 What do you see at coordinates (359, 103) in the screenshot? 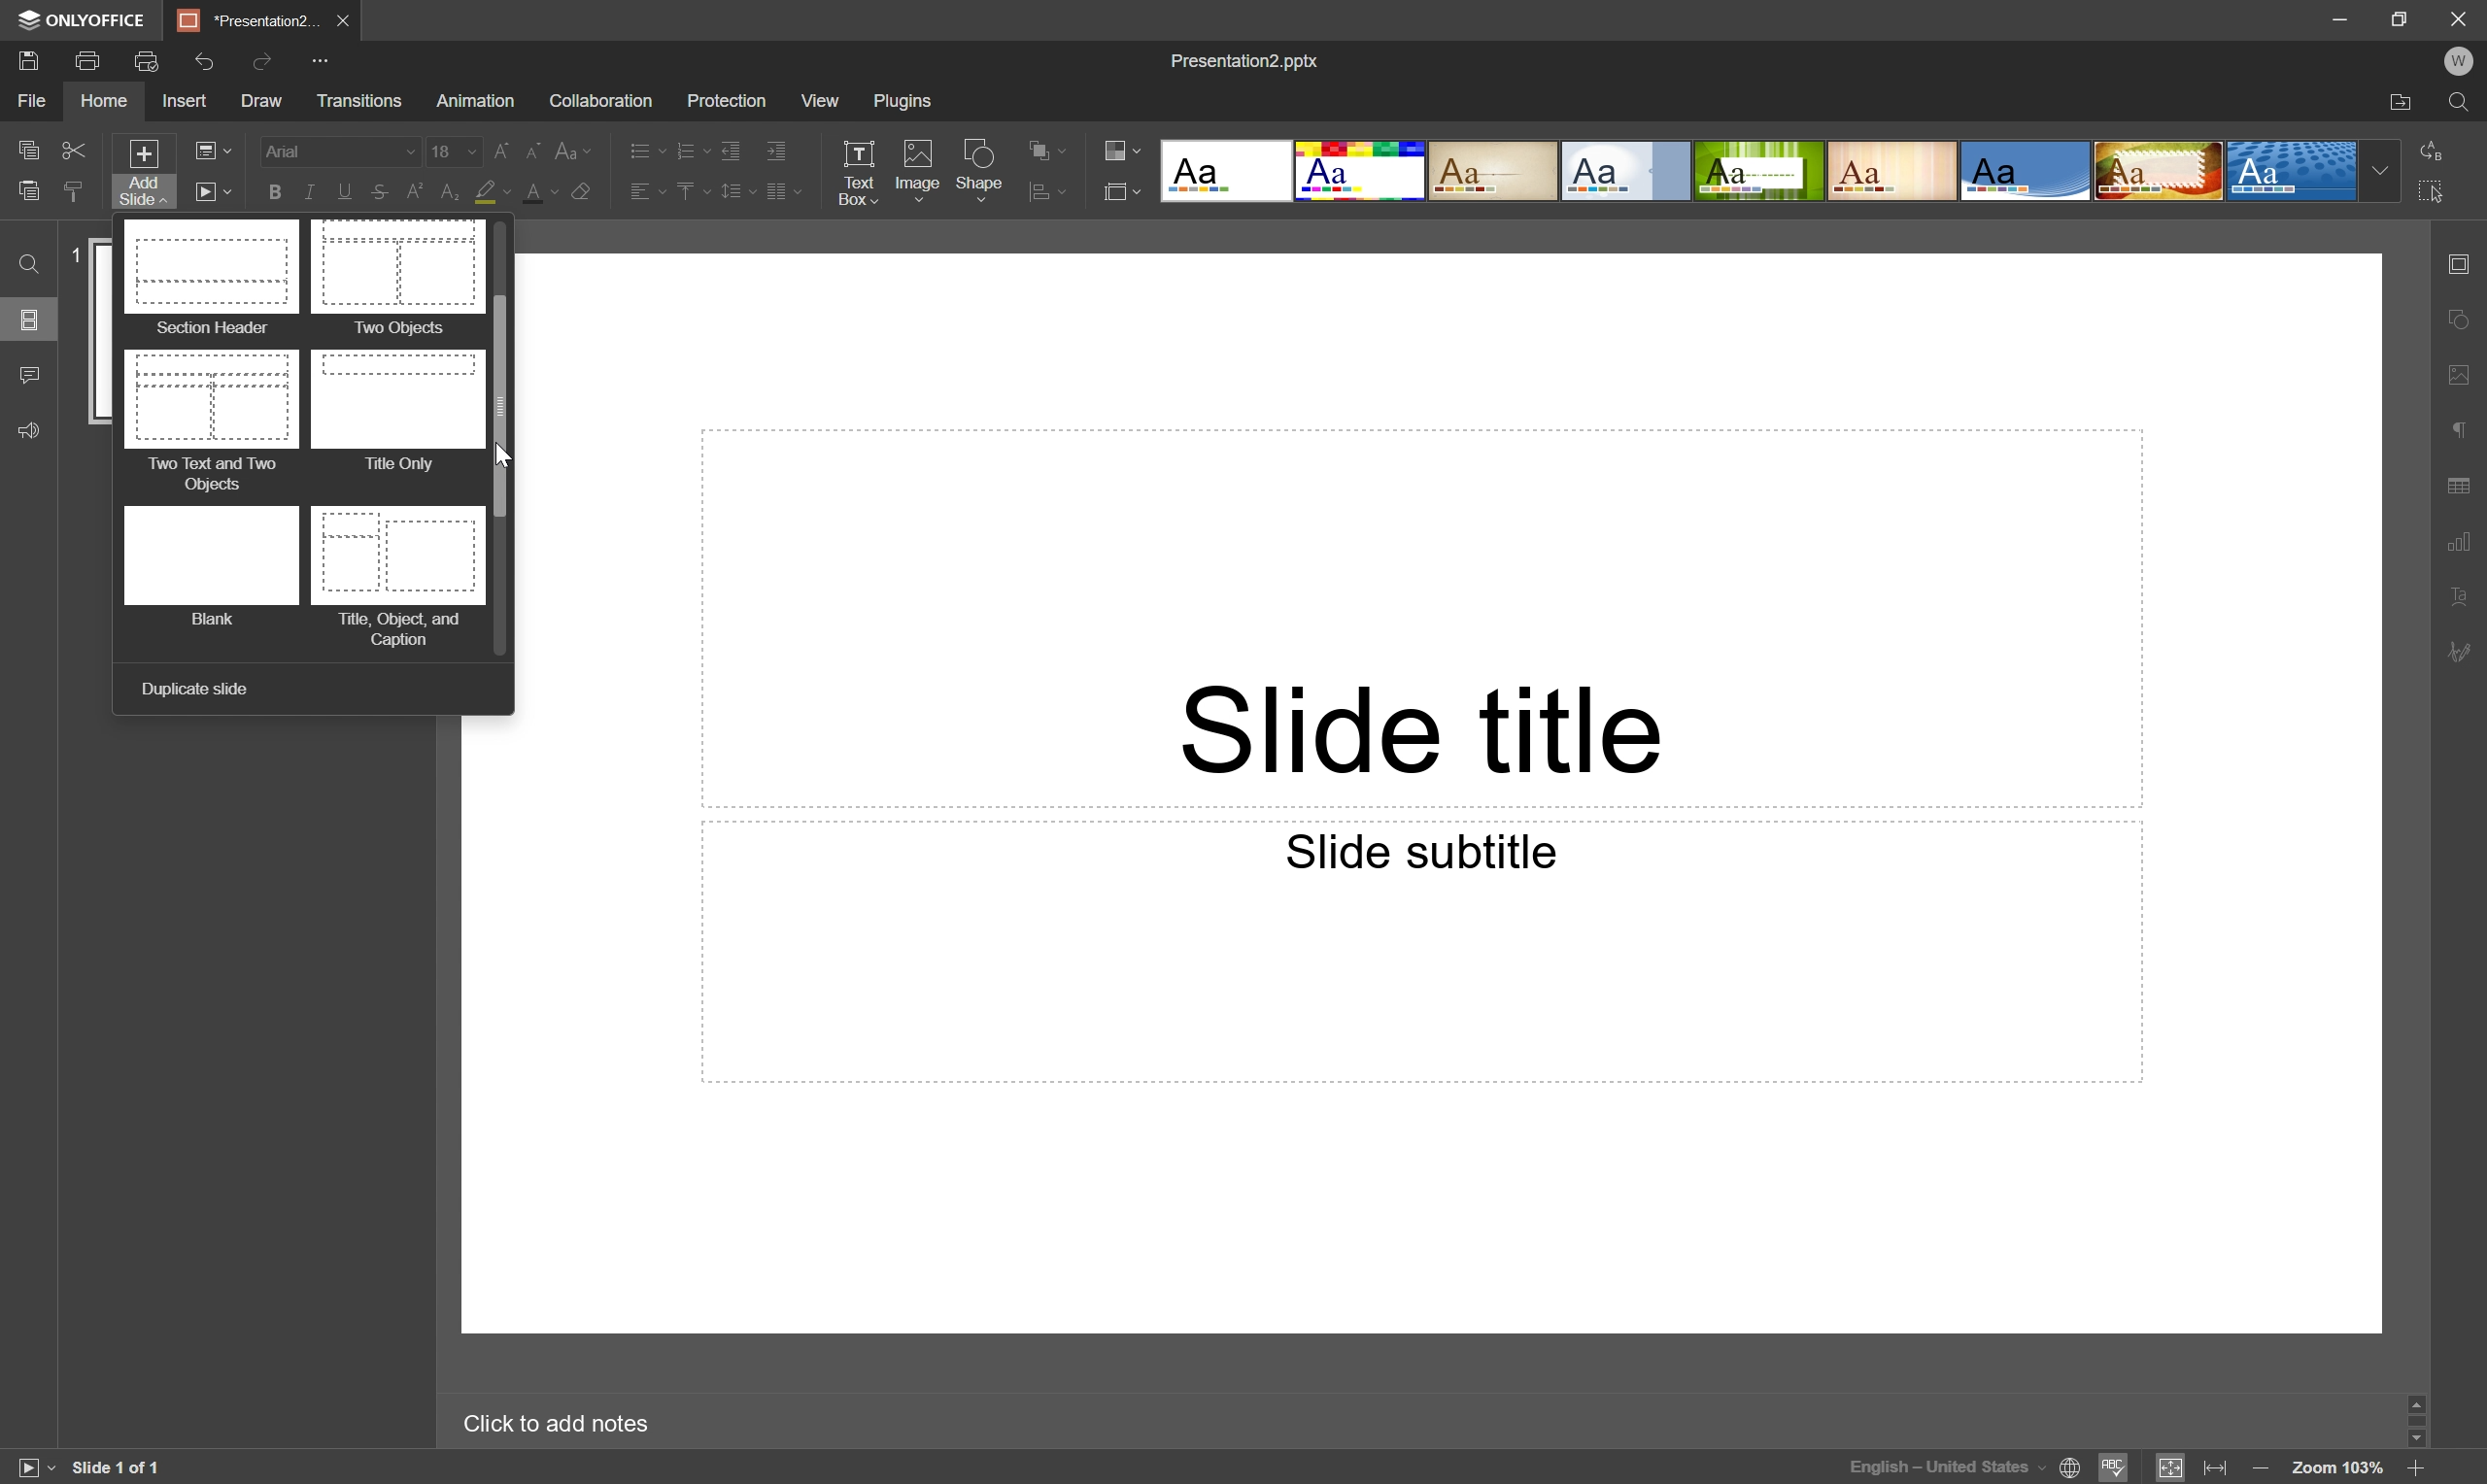
I see `Transitions` at bounding box center [359, 103].